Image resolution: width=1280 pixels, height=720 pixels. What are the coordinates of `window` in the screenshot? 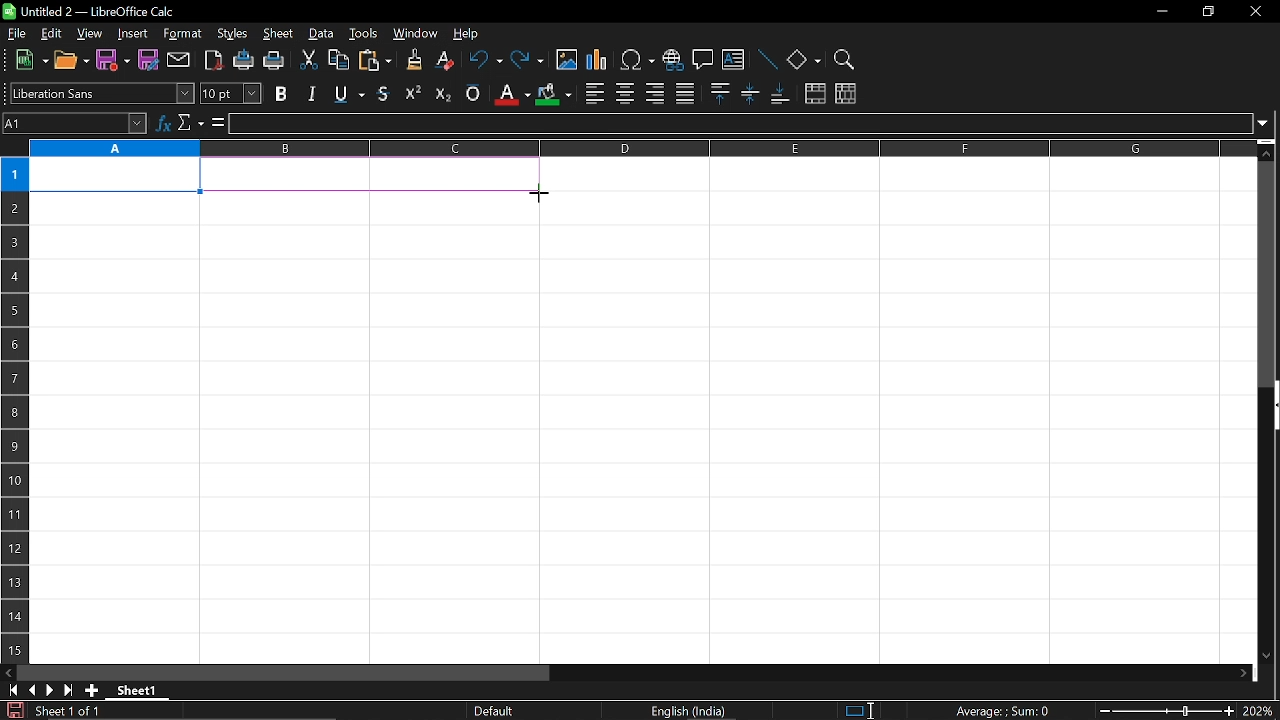 It's located at (415, 34).